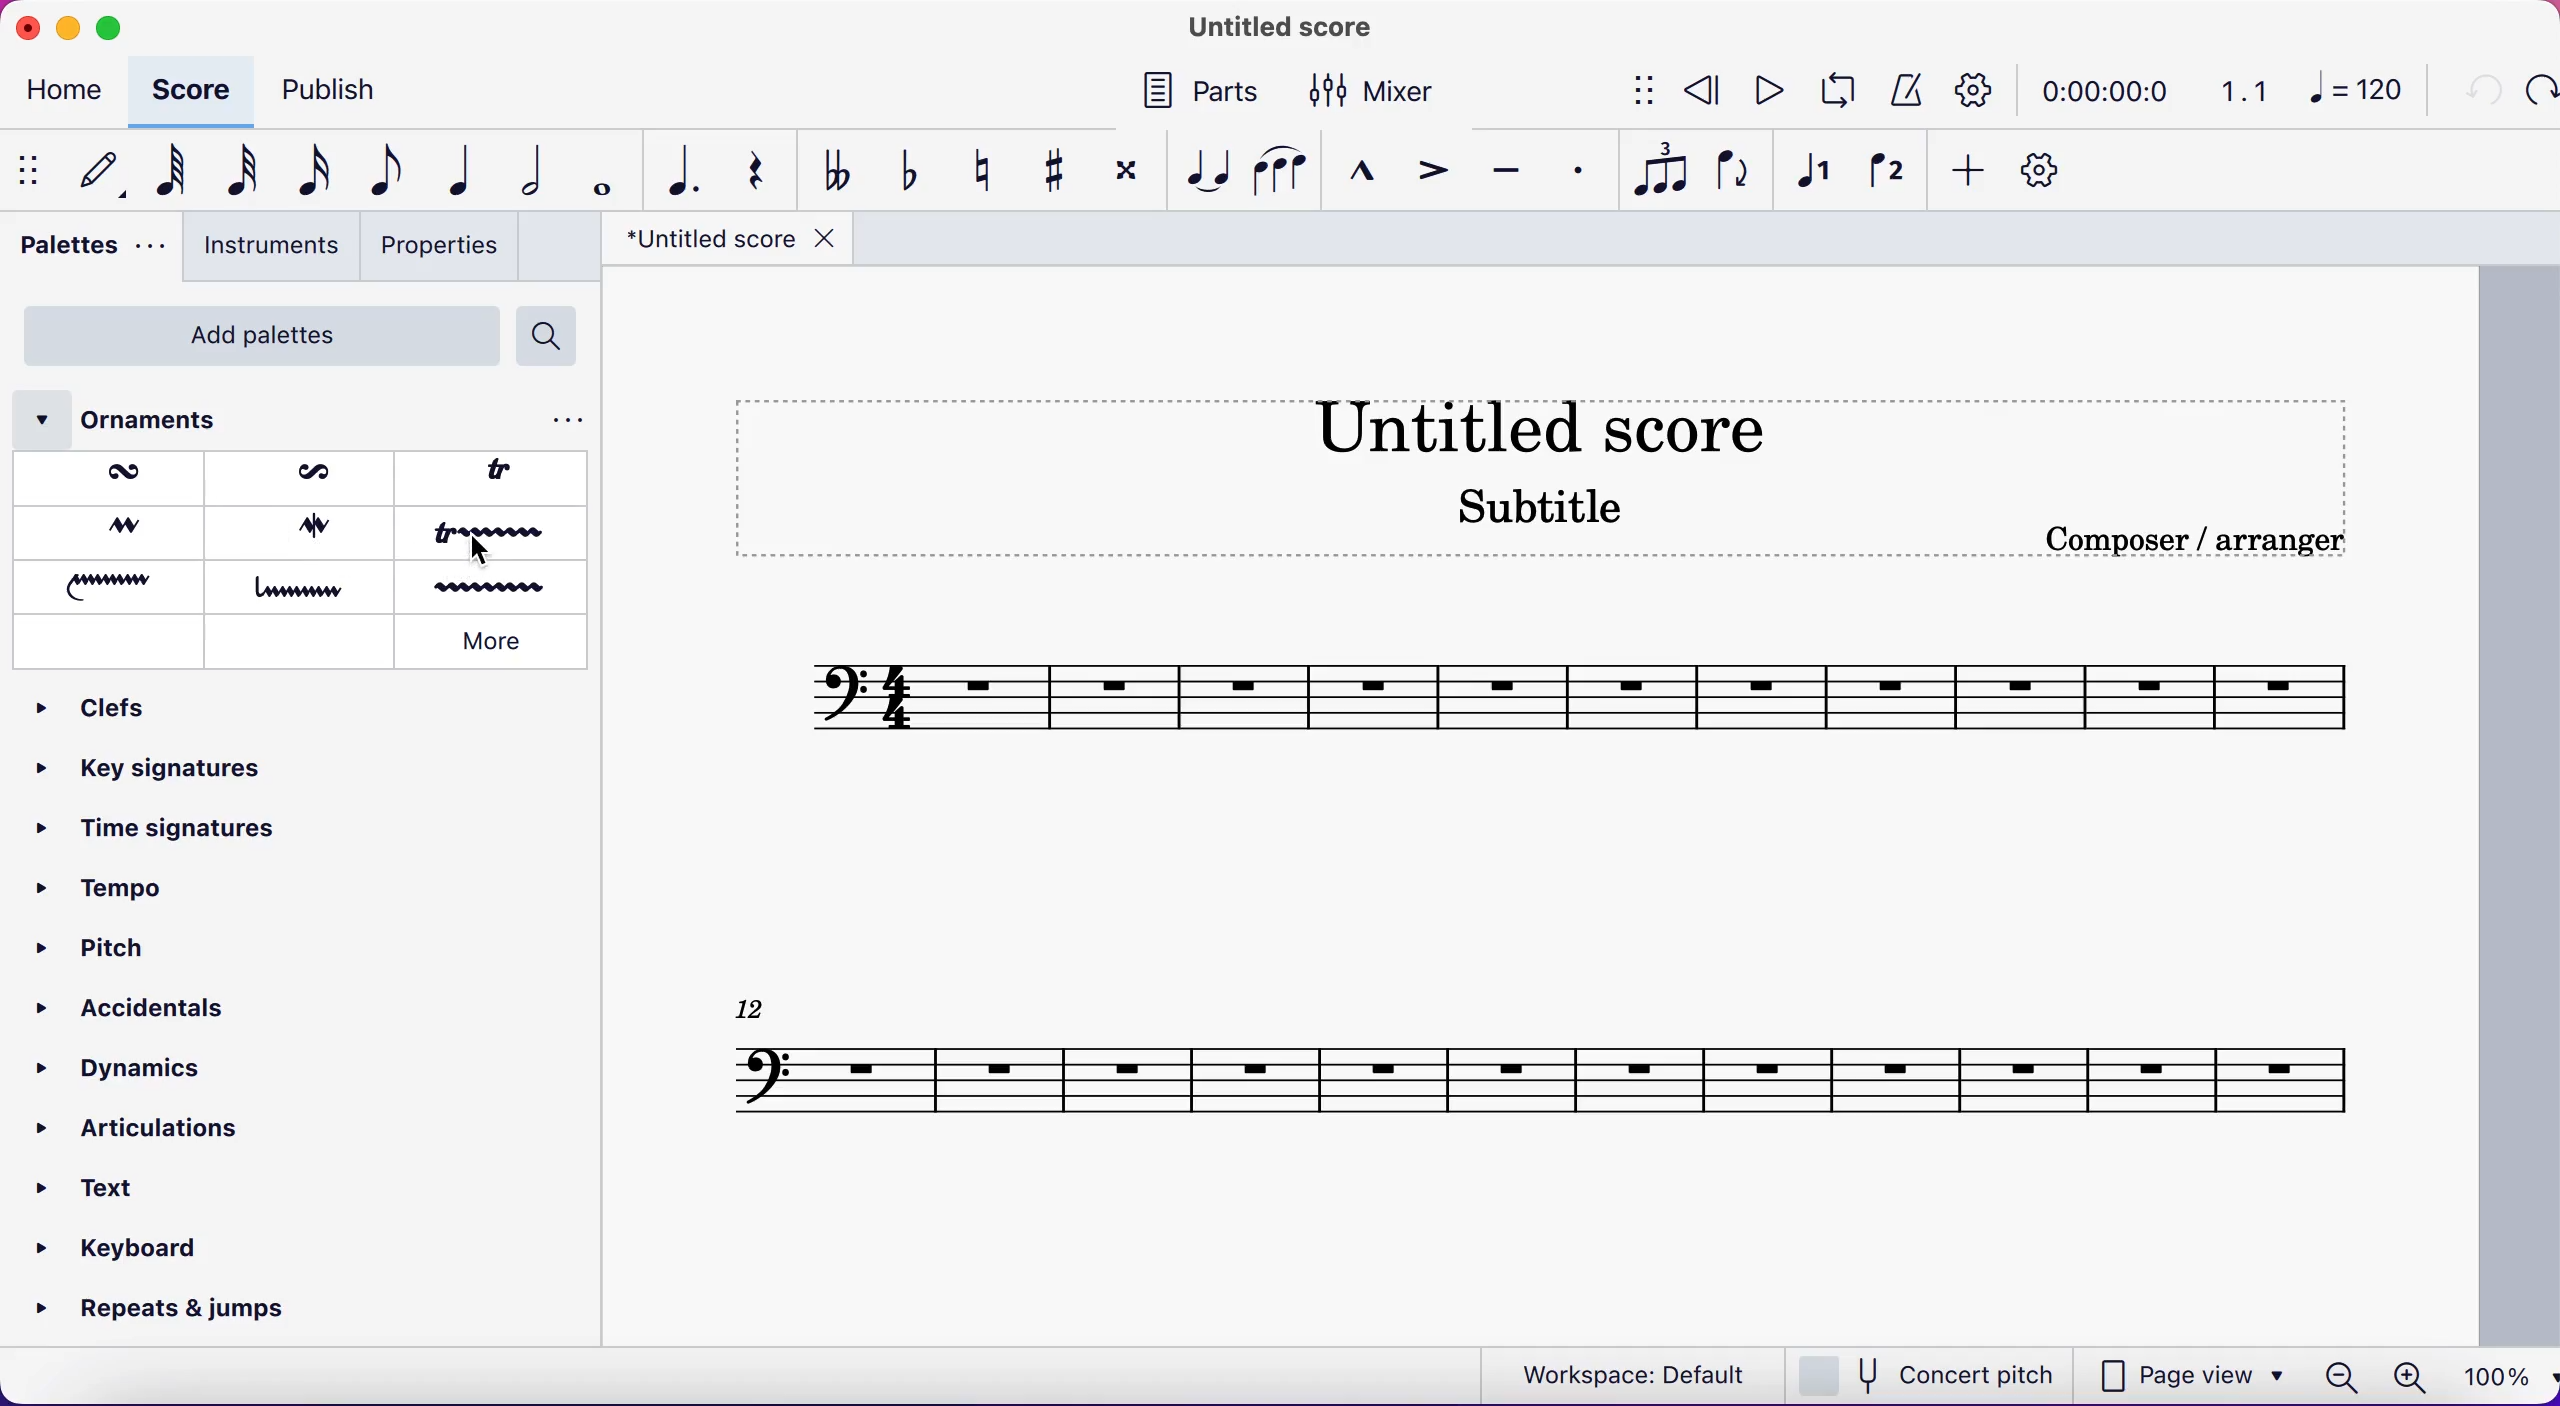  What do you see at coordinates (1280, 171) in the screenshot?
I see `slur` at bounding box center [1280, 171].